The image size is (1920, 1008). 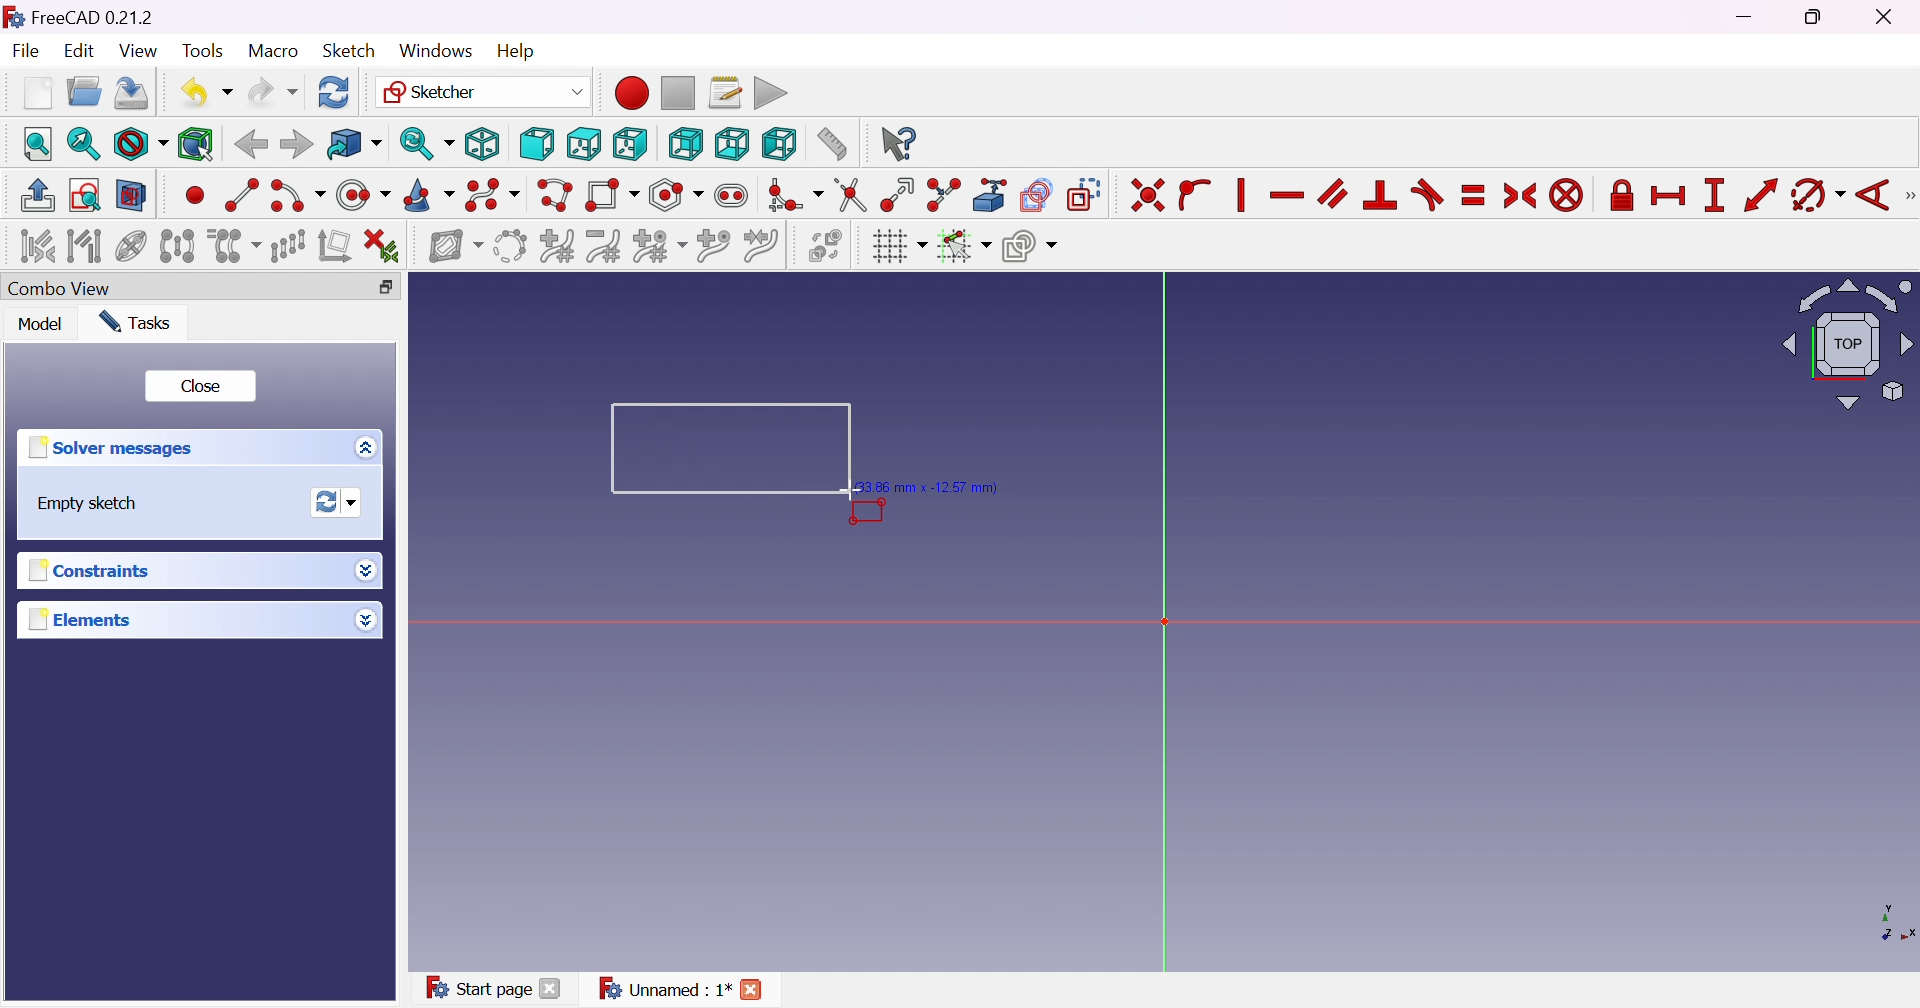 What do you see at coordinates (1888, 18) in the screenshot?
I see `Close` at bounding box center [1888, 18].